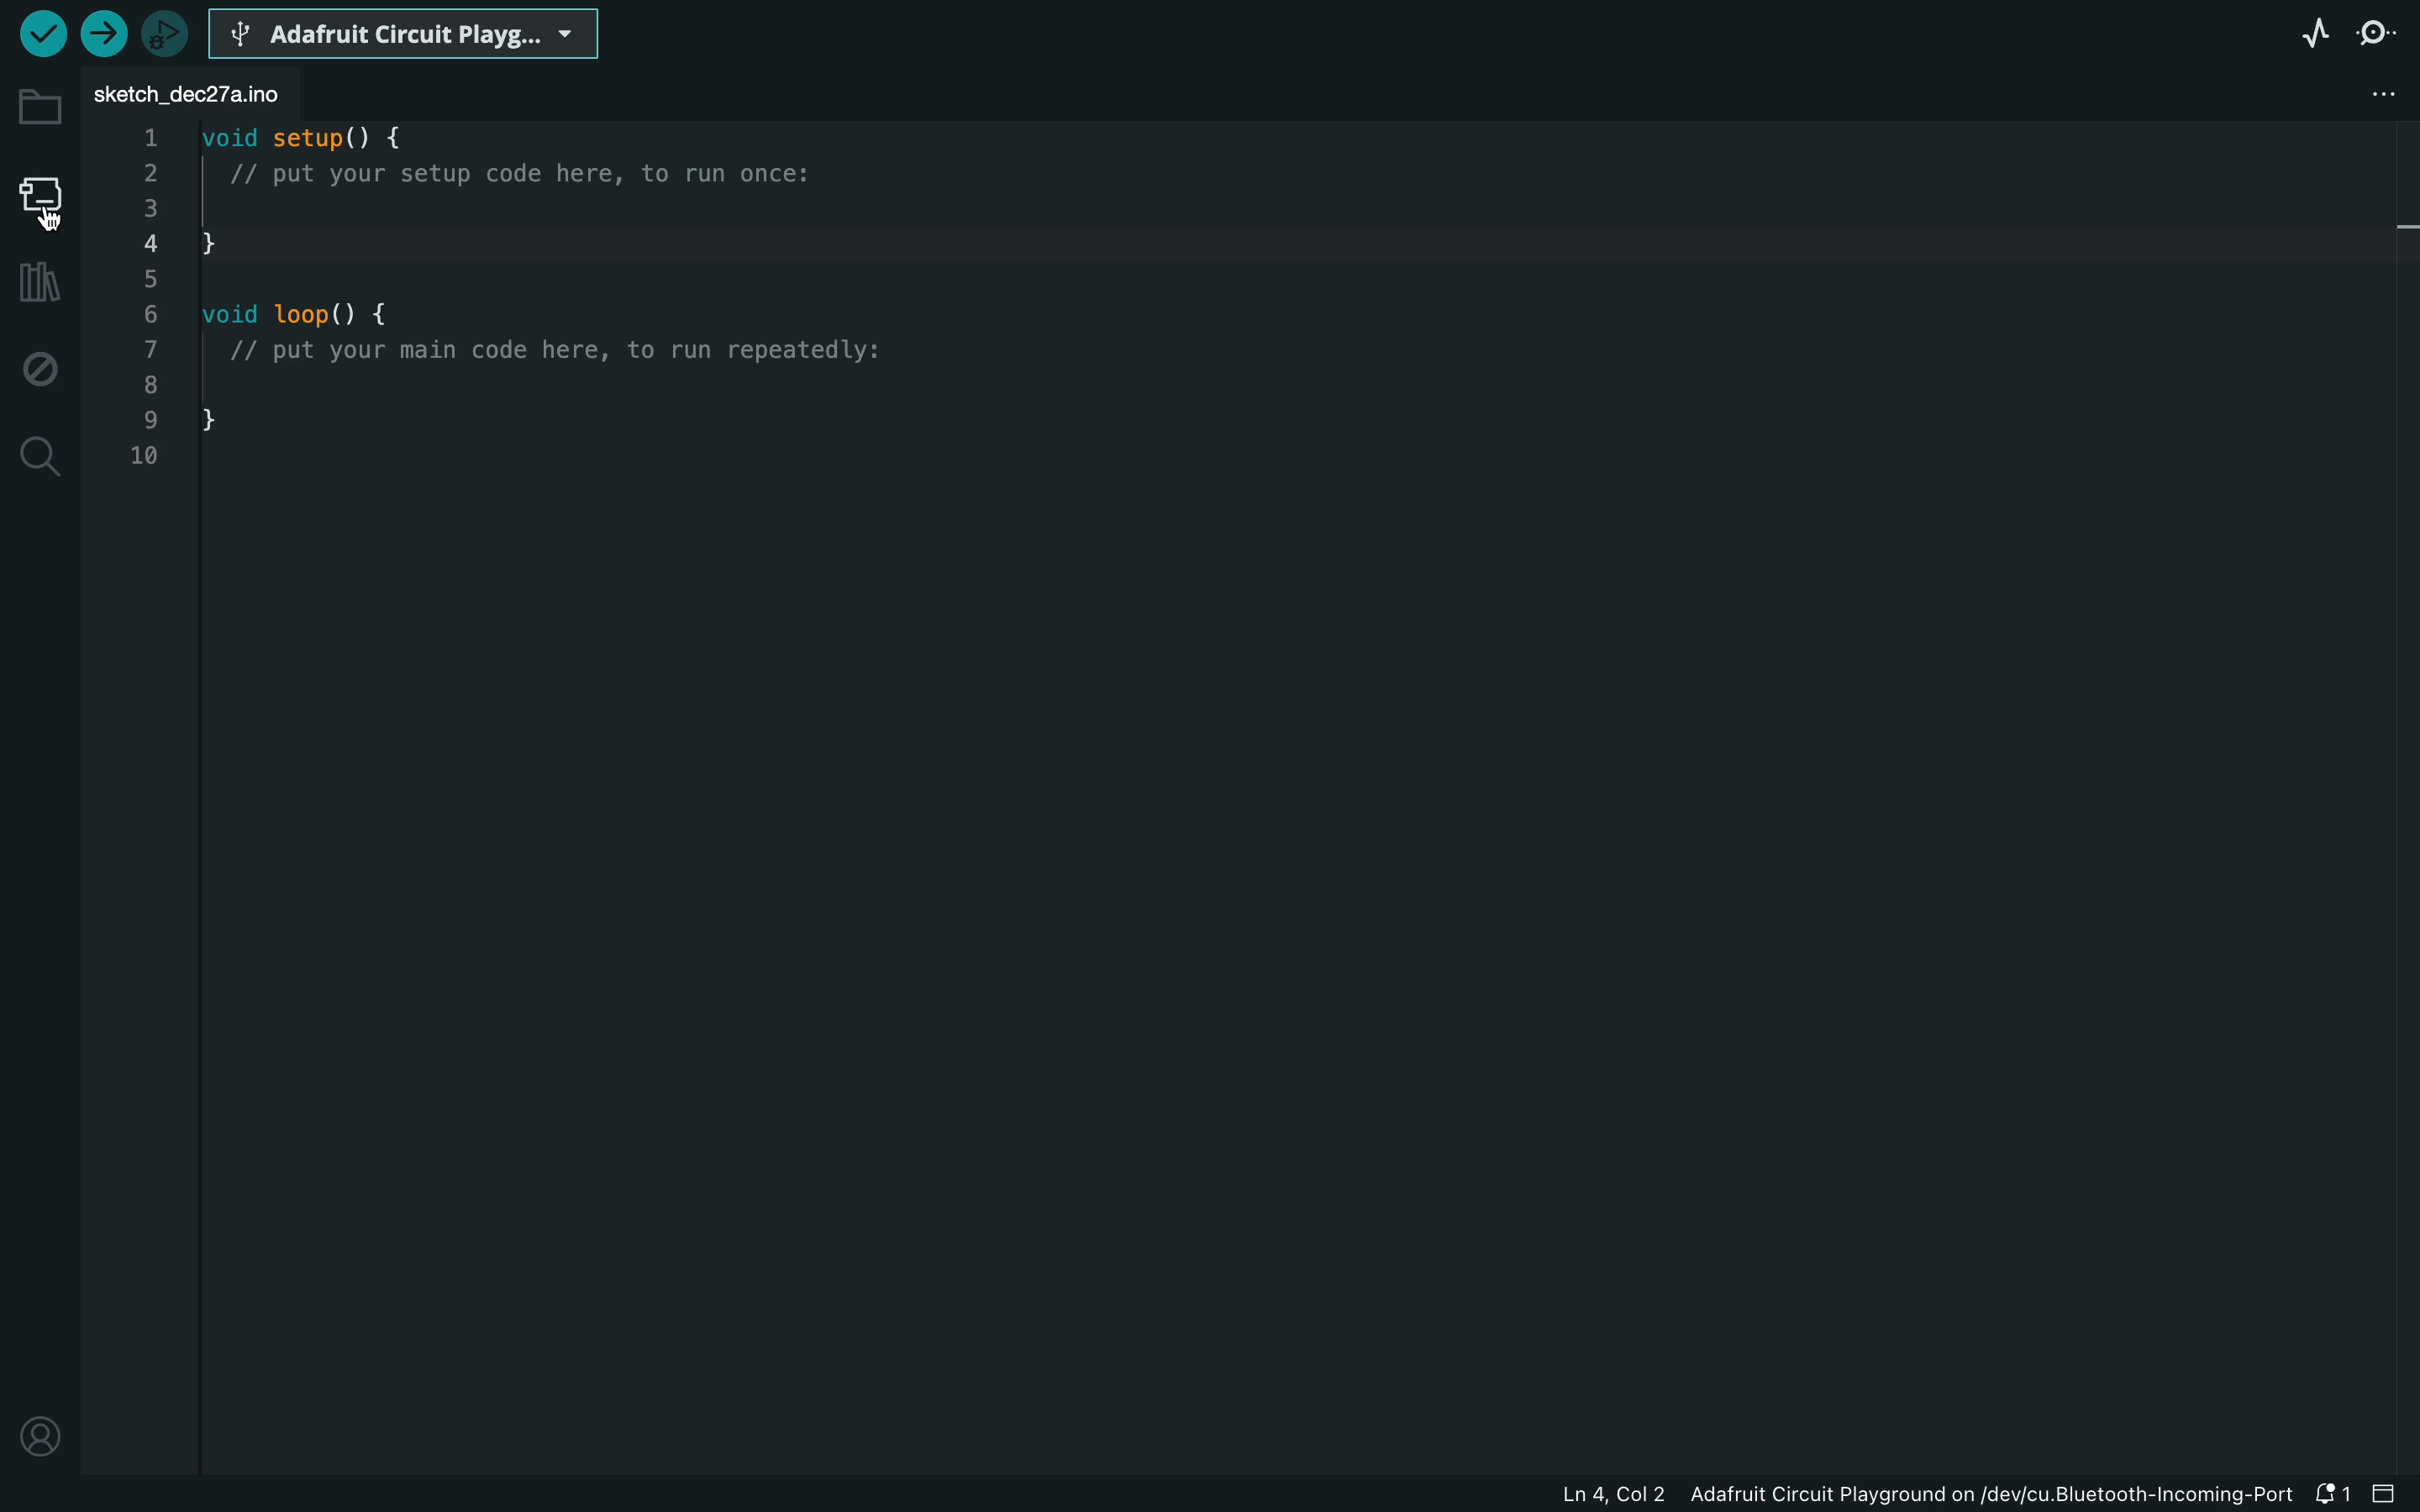 The height and width of the screenshot is (1512, 2420). I want to click on debug, so click(38, 370).